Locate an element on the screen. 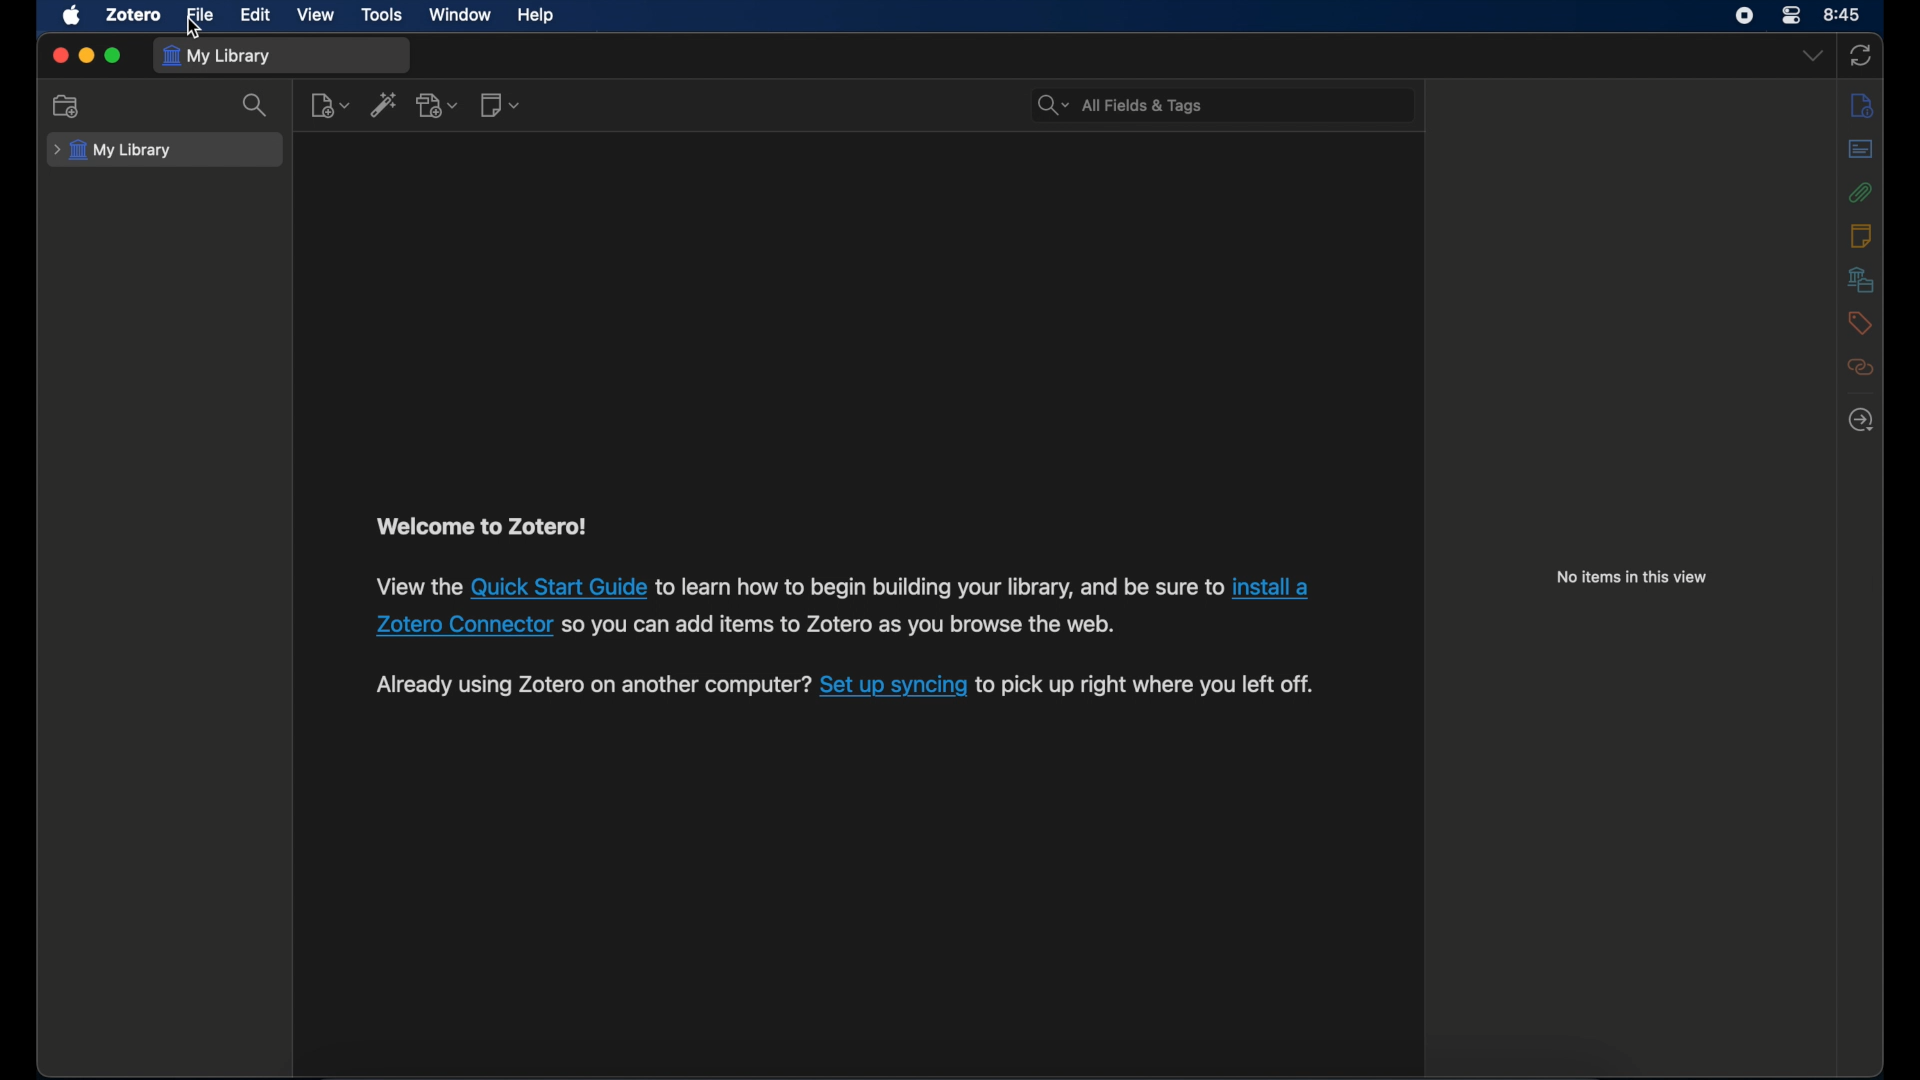  Zotero connector link is located at coordinates (1271, 587).